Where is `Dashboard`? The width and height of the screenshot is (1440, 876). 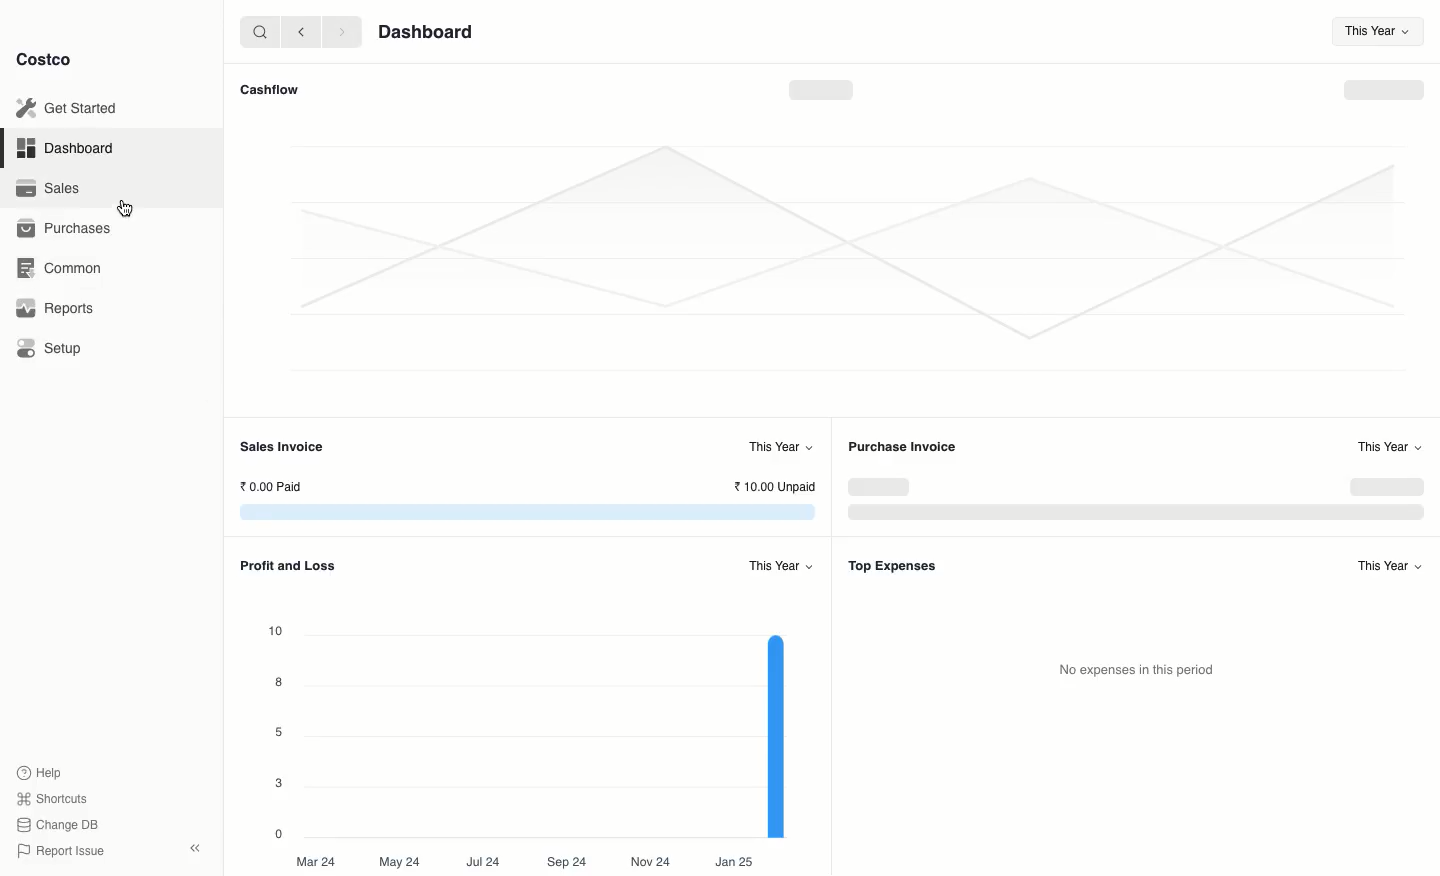 Dashboard is located at coordinates (428, 32).